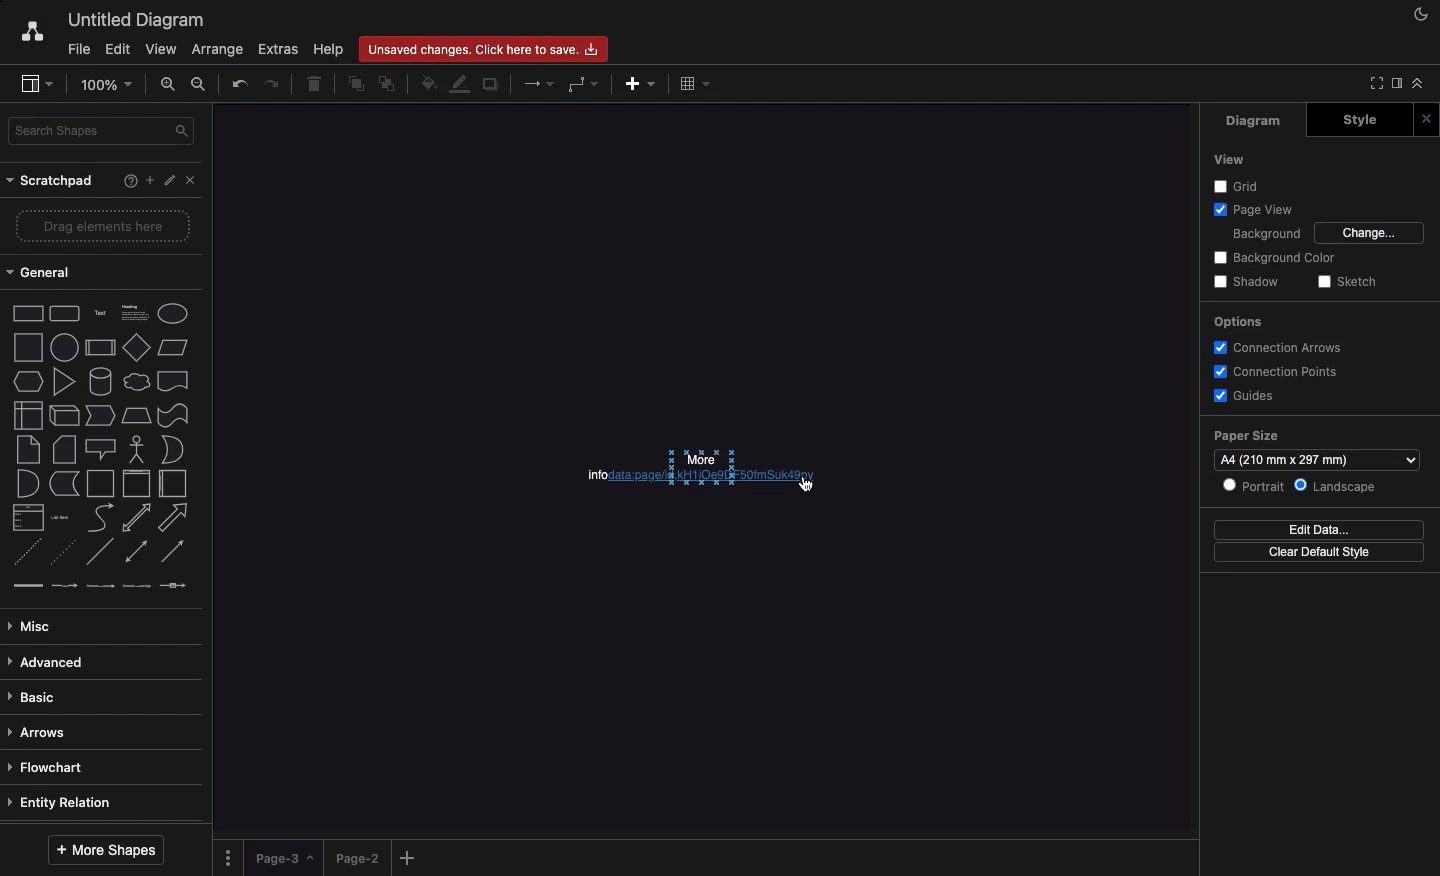 The image size is (1440, 876). What do you see at coordinates (1277, 372) in the screenshot?
I see `Connection points` at bounding box center [1277, 372].